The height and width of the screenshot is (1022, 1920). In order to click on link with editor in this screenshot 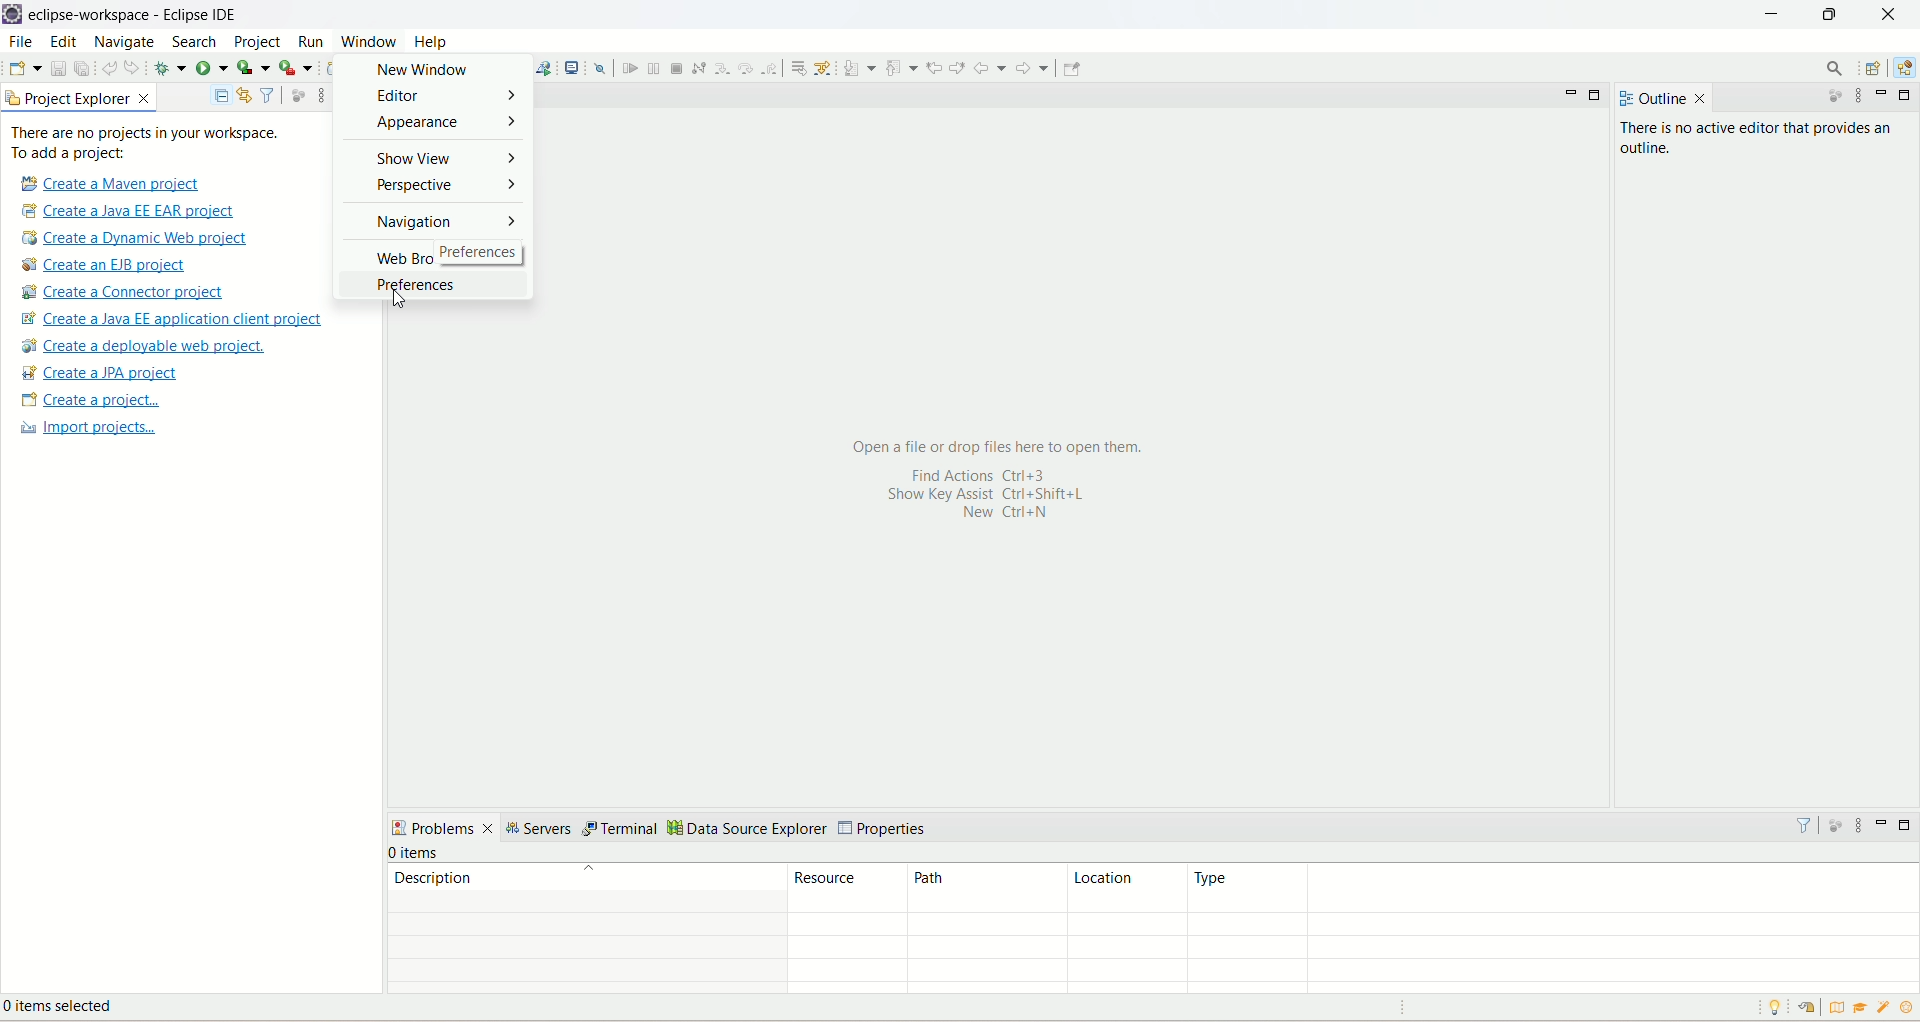, I will do `click(245, 95)`.